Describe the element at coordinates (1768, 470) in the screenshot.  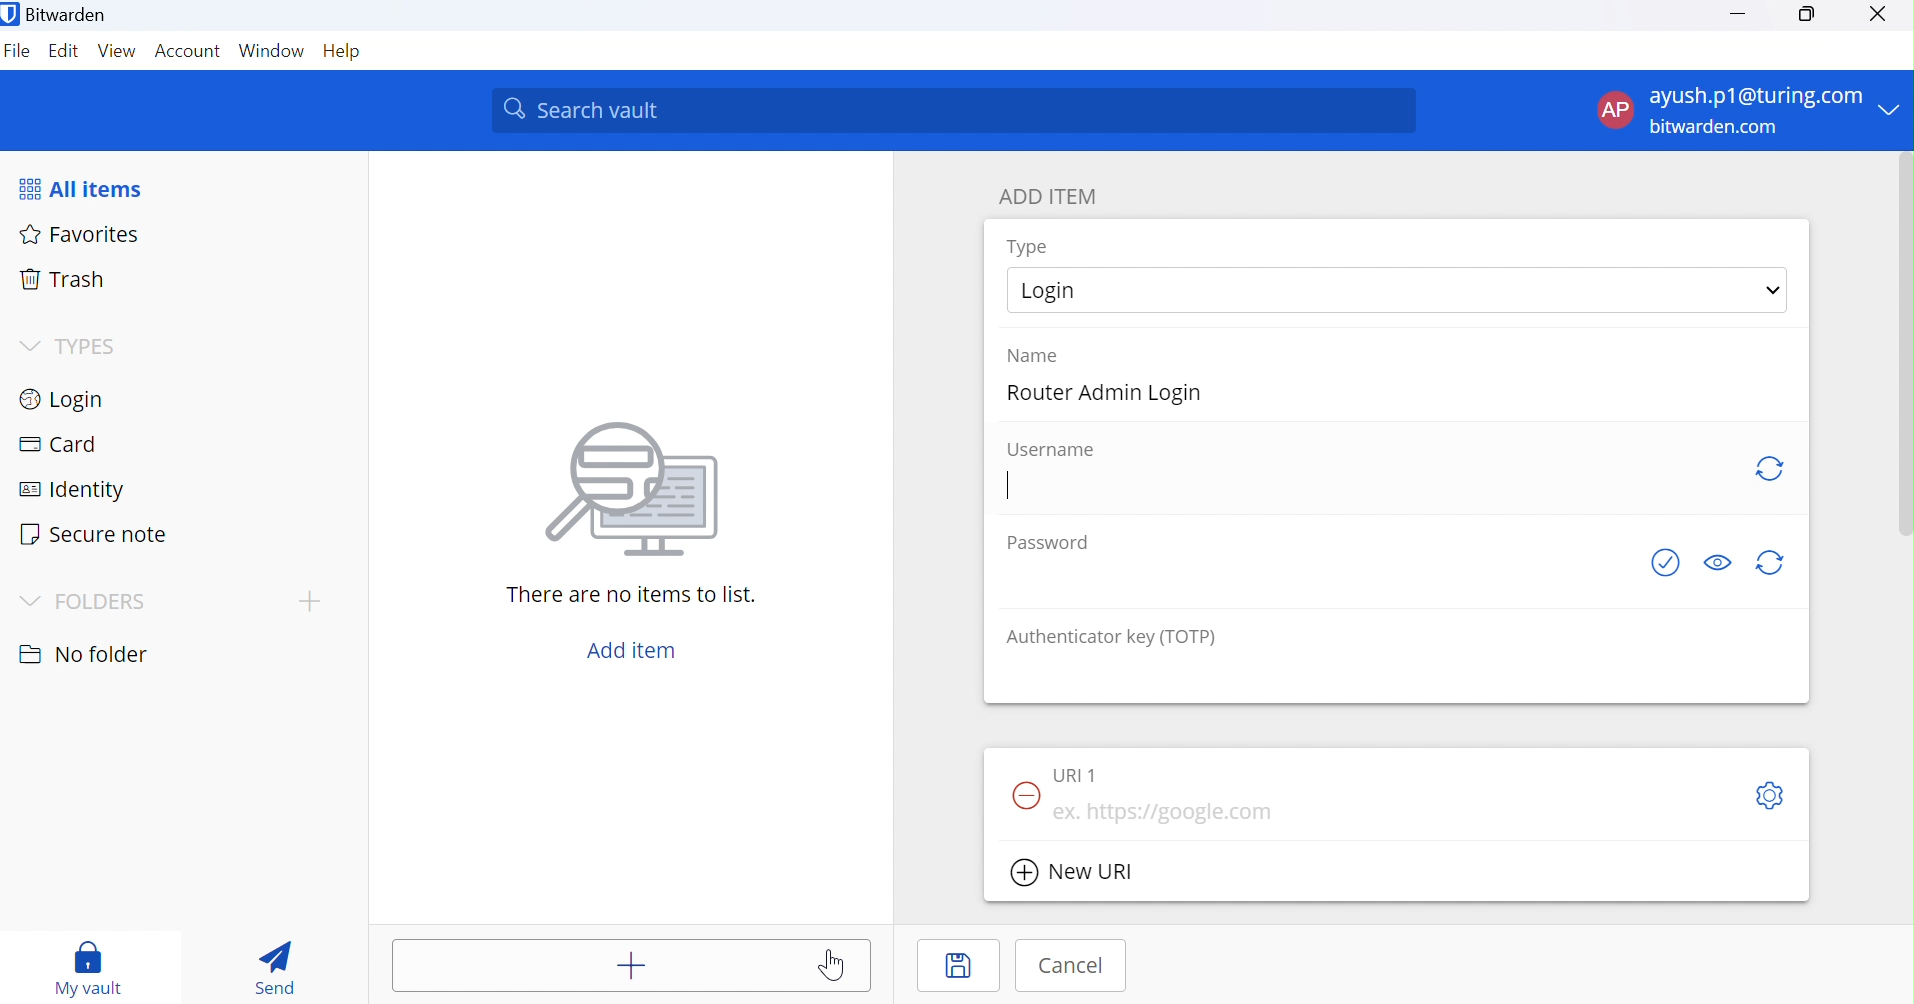
I see `Regenerate username` at that location.